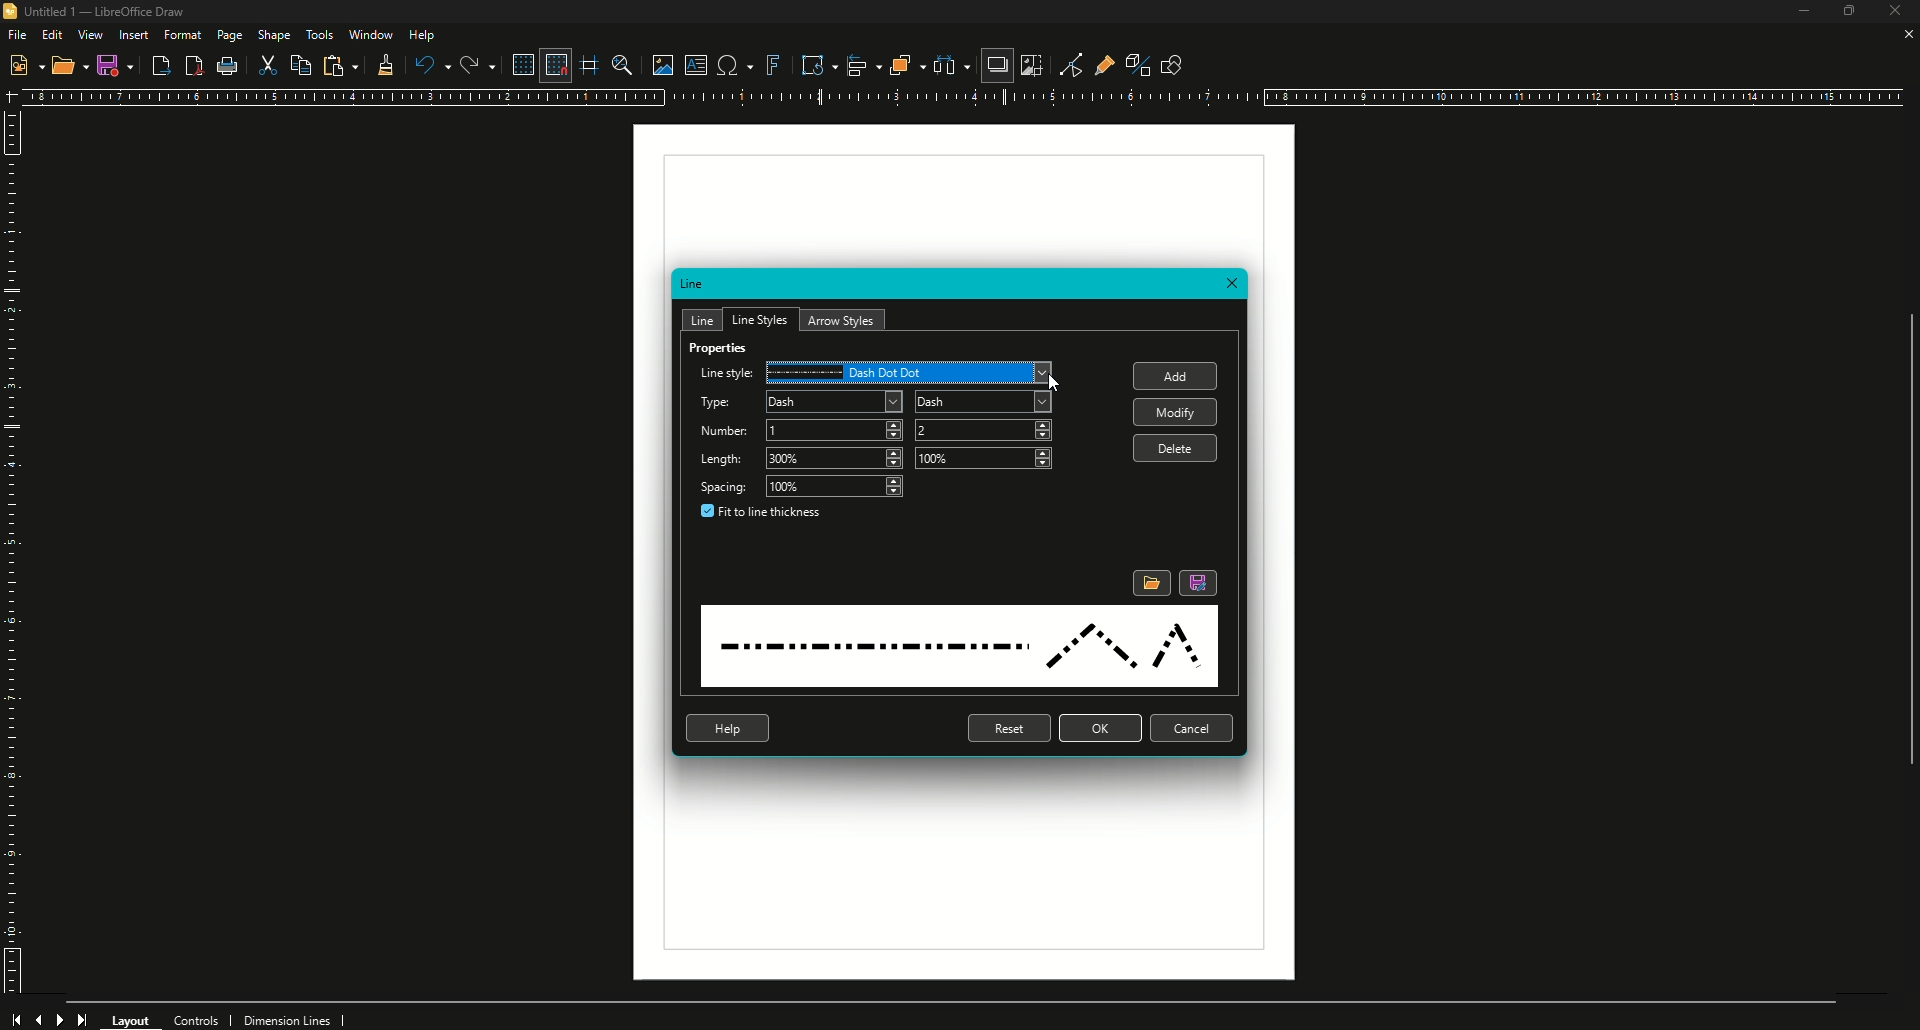 The width and height of the screenshot is (1920, 1030). I want to click on Dash, so click(980, 400).